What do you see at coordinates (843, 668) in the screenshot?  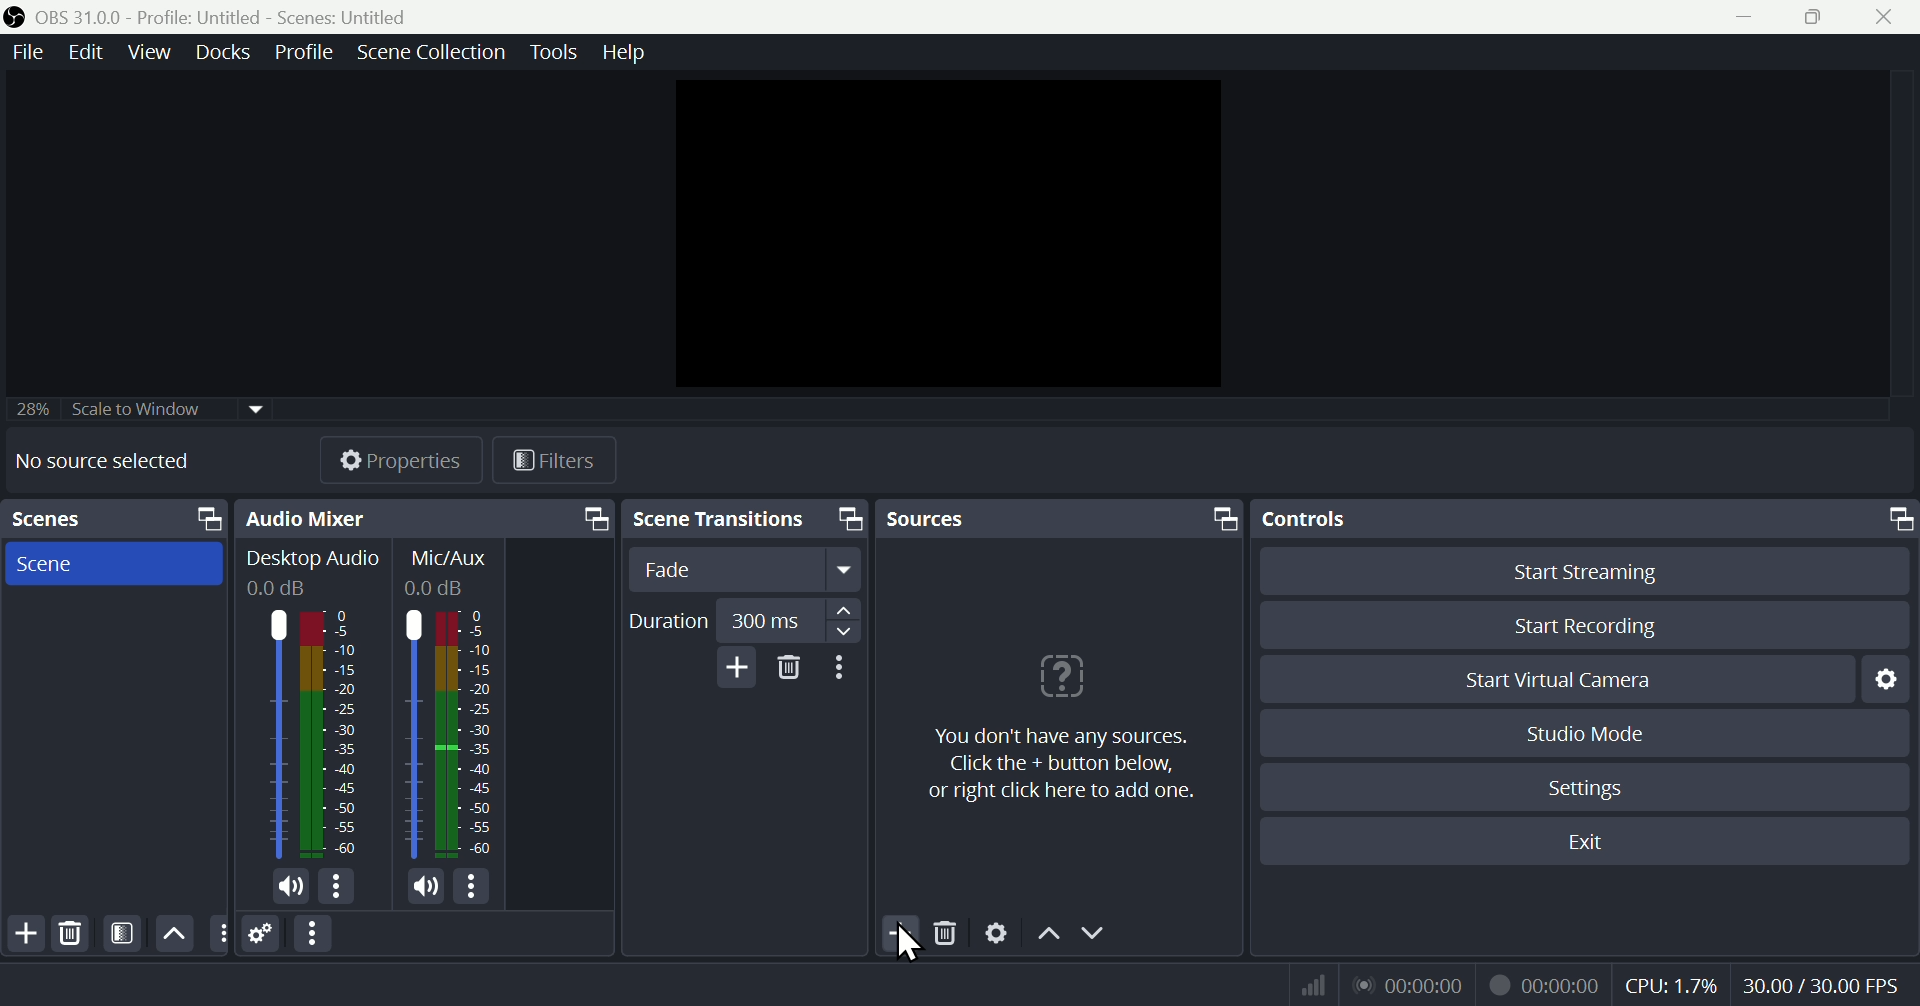 I see `More options` at bounding box center [843, 668].